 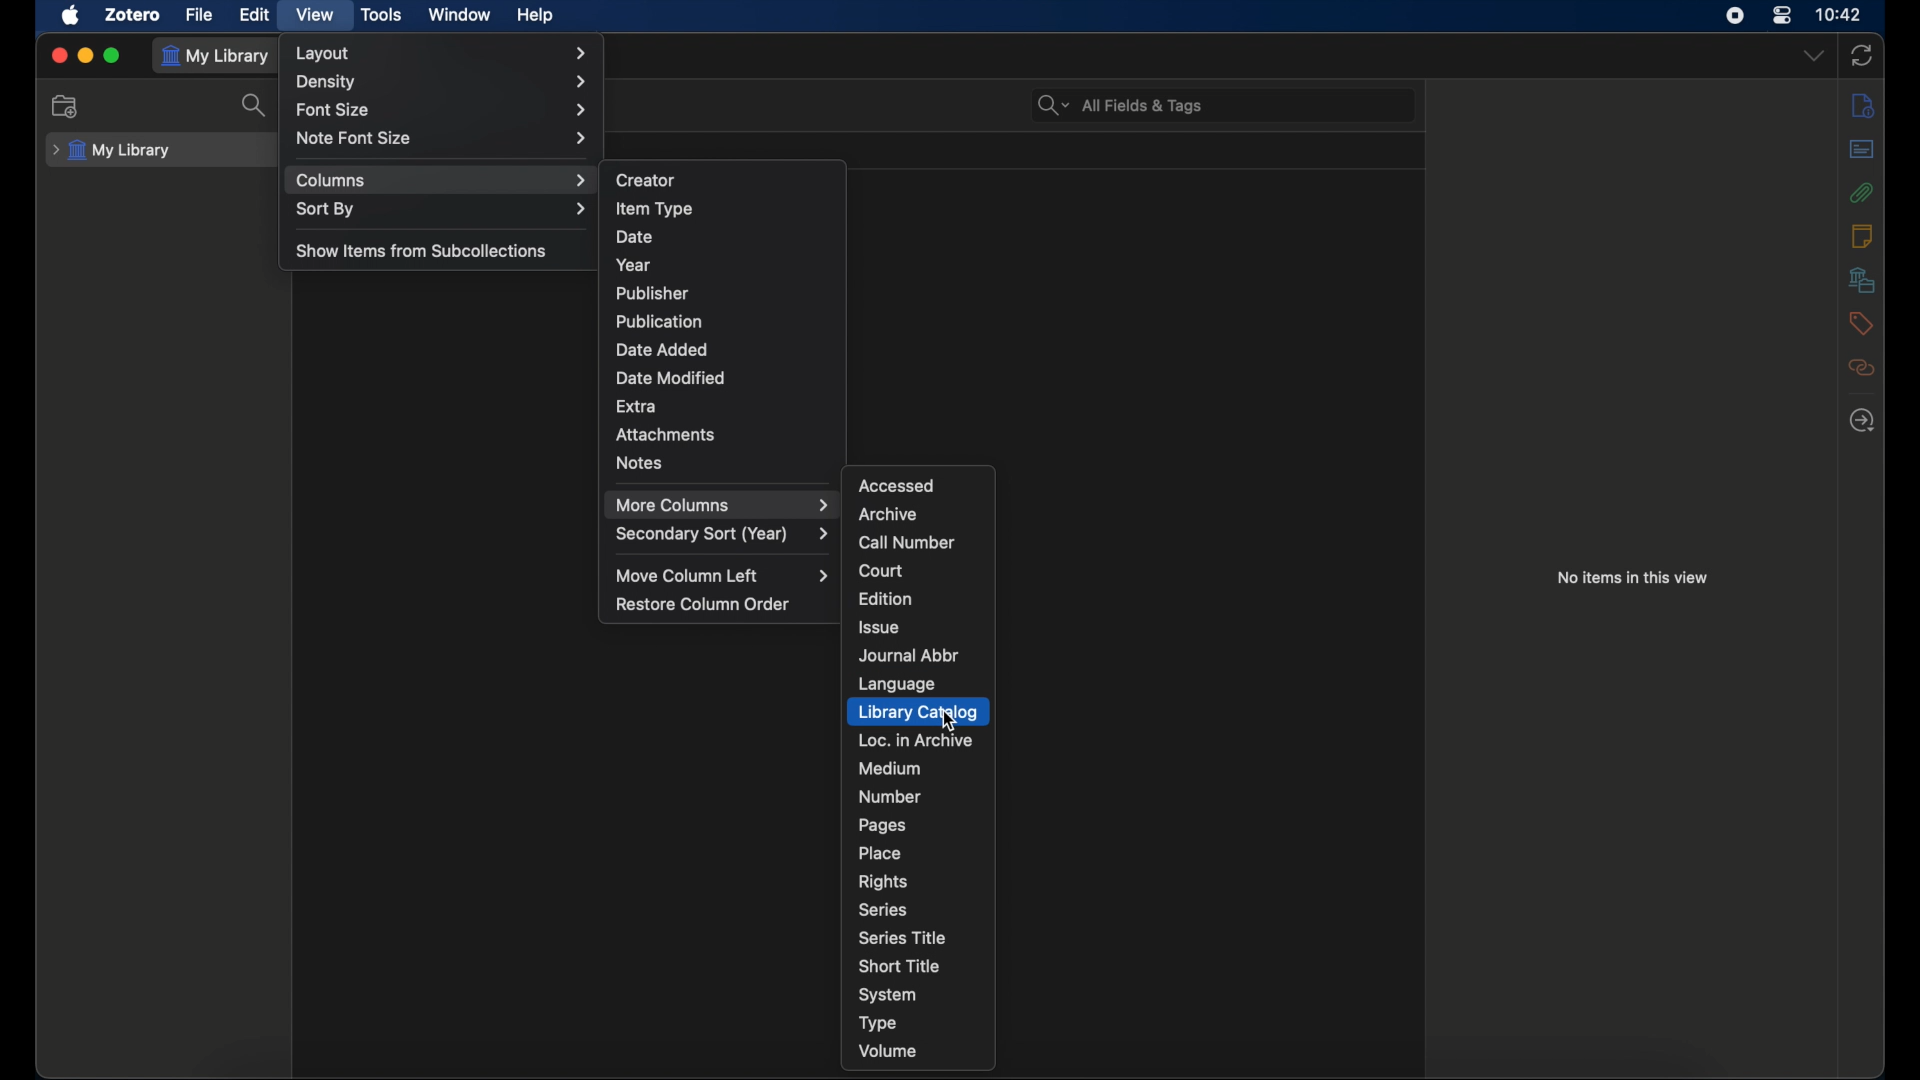 I want to click on creator, so click(x=647, y=180).